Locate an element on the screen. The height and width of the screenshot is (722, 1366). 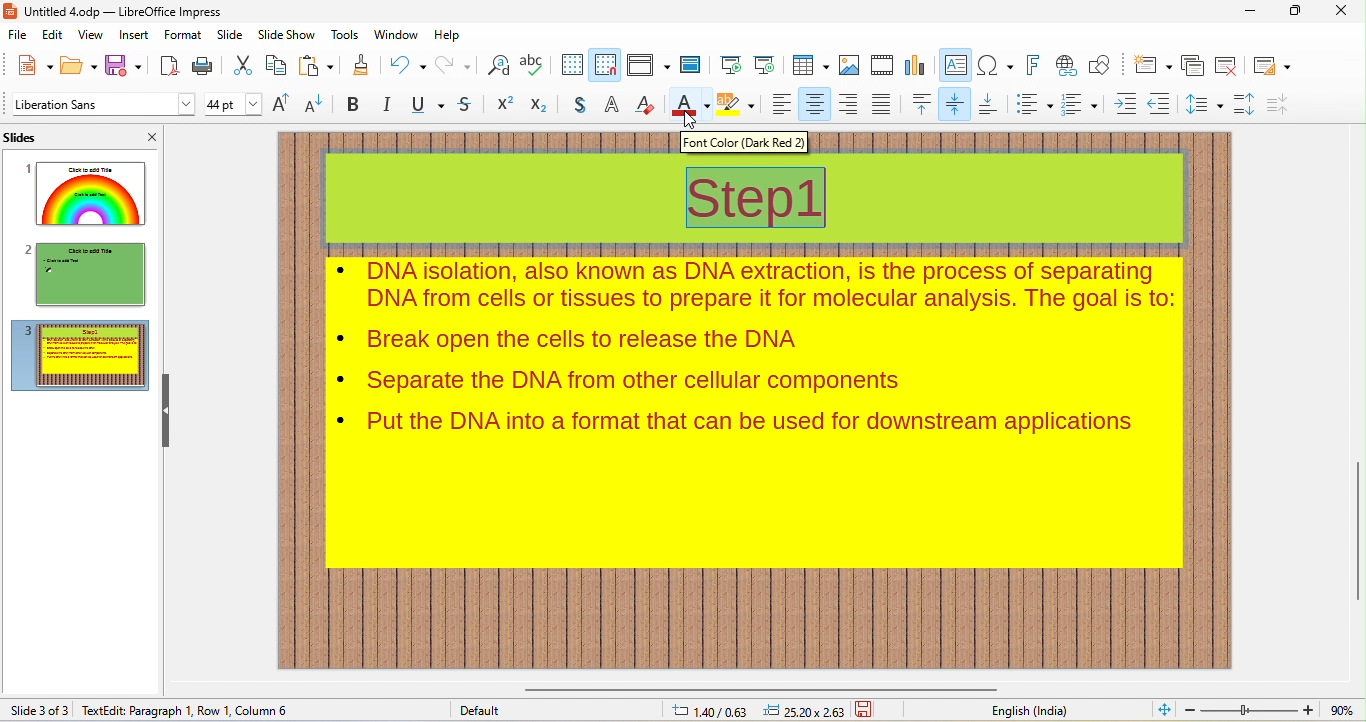
master slide is located at coordinates (691, 66).